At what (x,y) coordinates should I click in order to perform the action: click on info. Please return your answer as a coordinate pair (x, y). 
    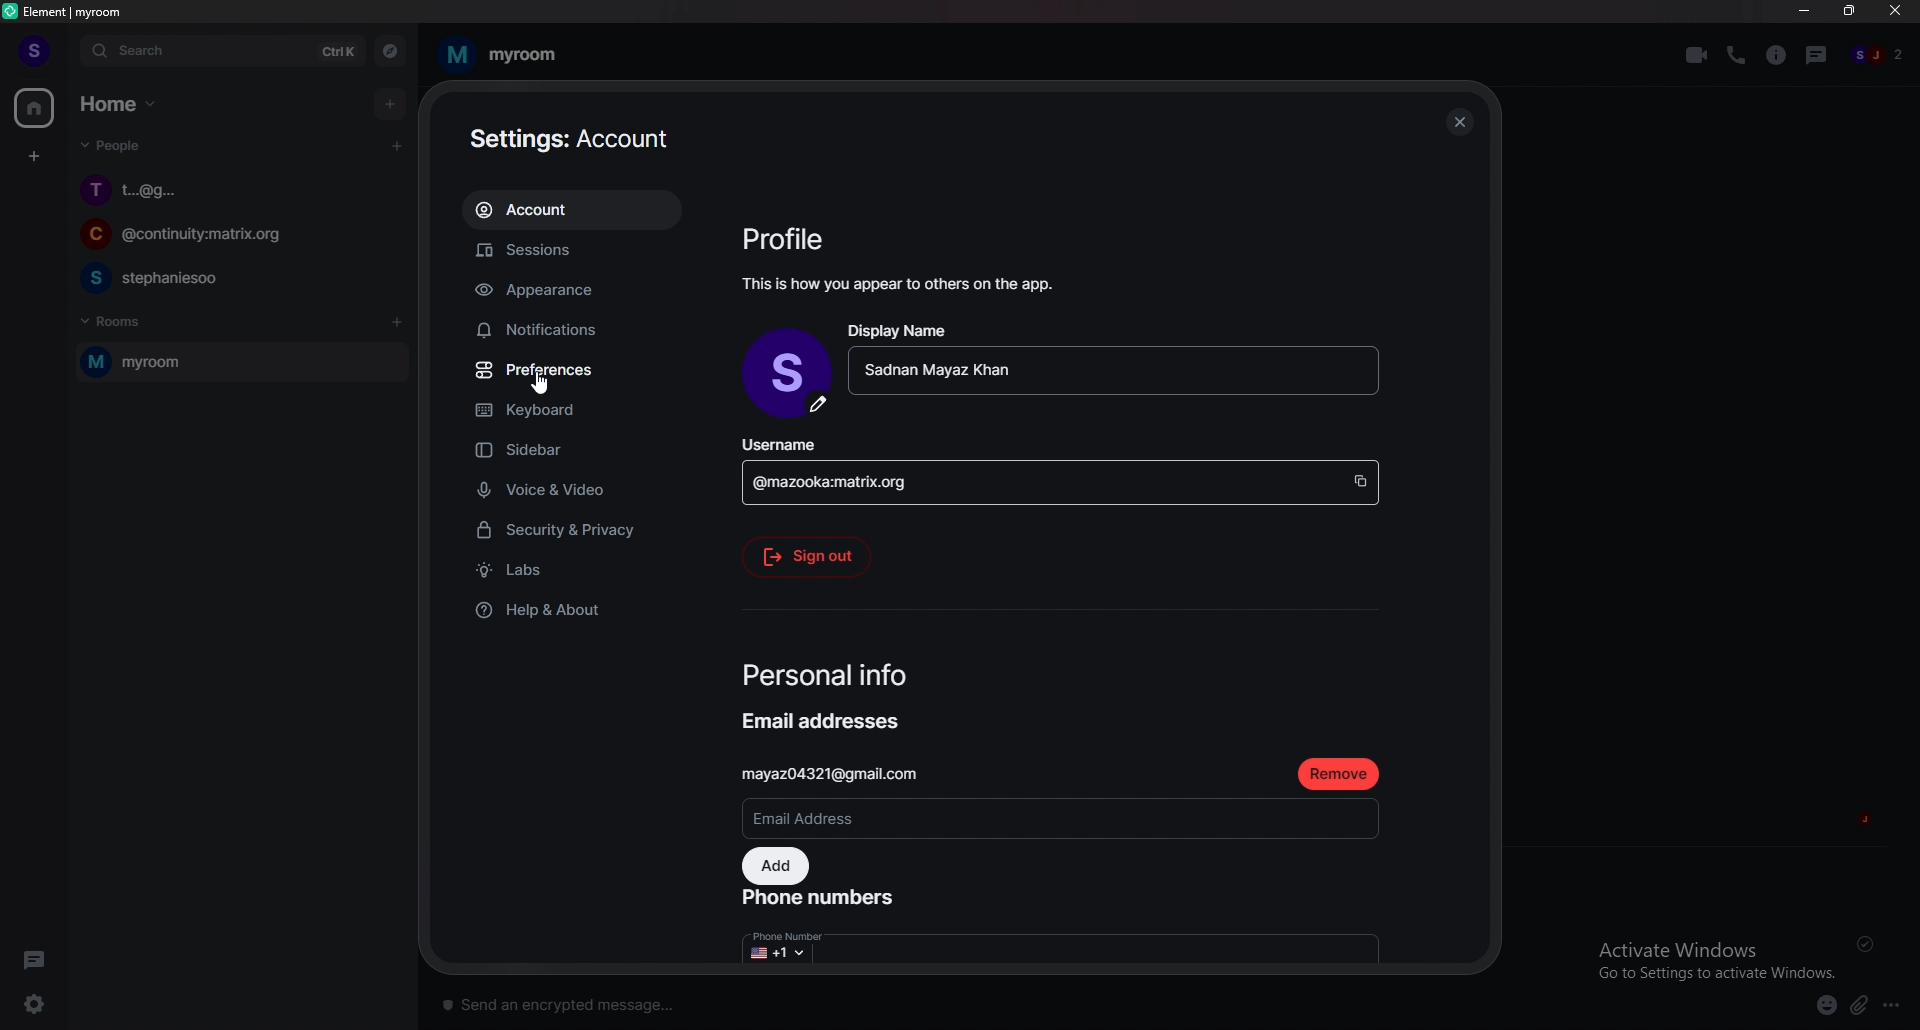
    Looking at the image, I should click on (902, 283).